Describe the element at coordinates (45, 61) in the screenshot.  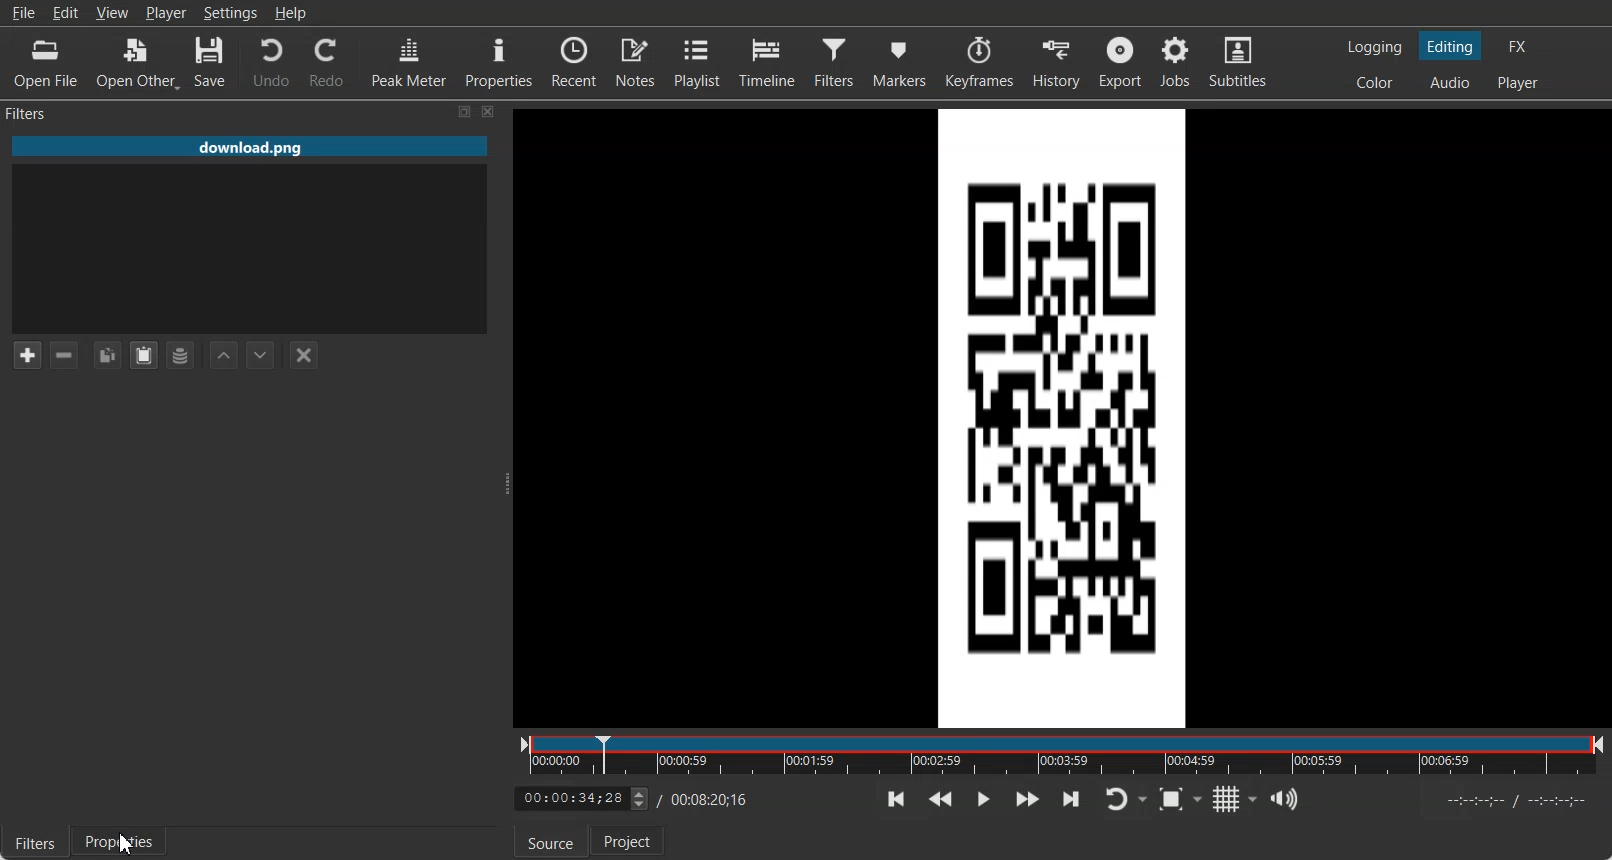
I see `Open File` at that location.